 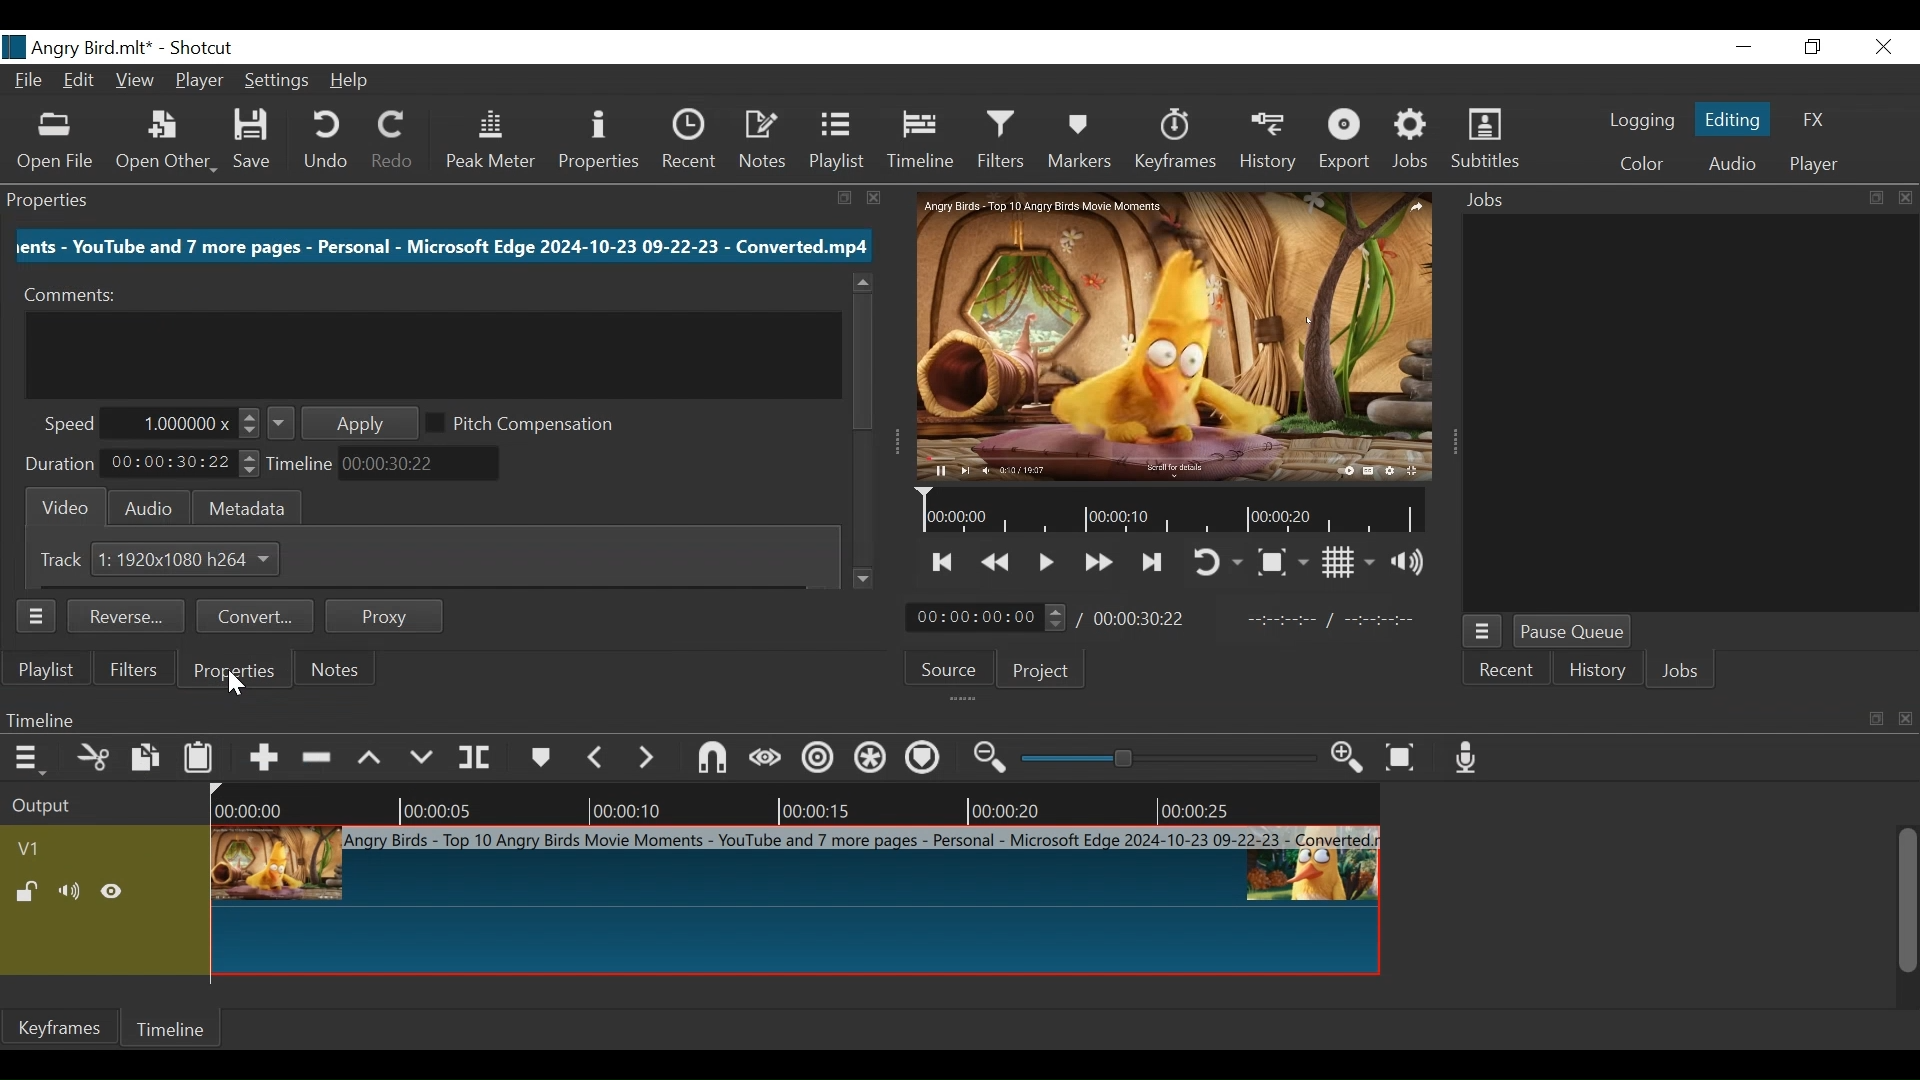 I want to click on Scrub while dragging, so click(x=765, y=760).